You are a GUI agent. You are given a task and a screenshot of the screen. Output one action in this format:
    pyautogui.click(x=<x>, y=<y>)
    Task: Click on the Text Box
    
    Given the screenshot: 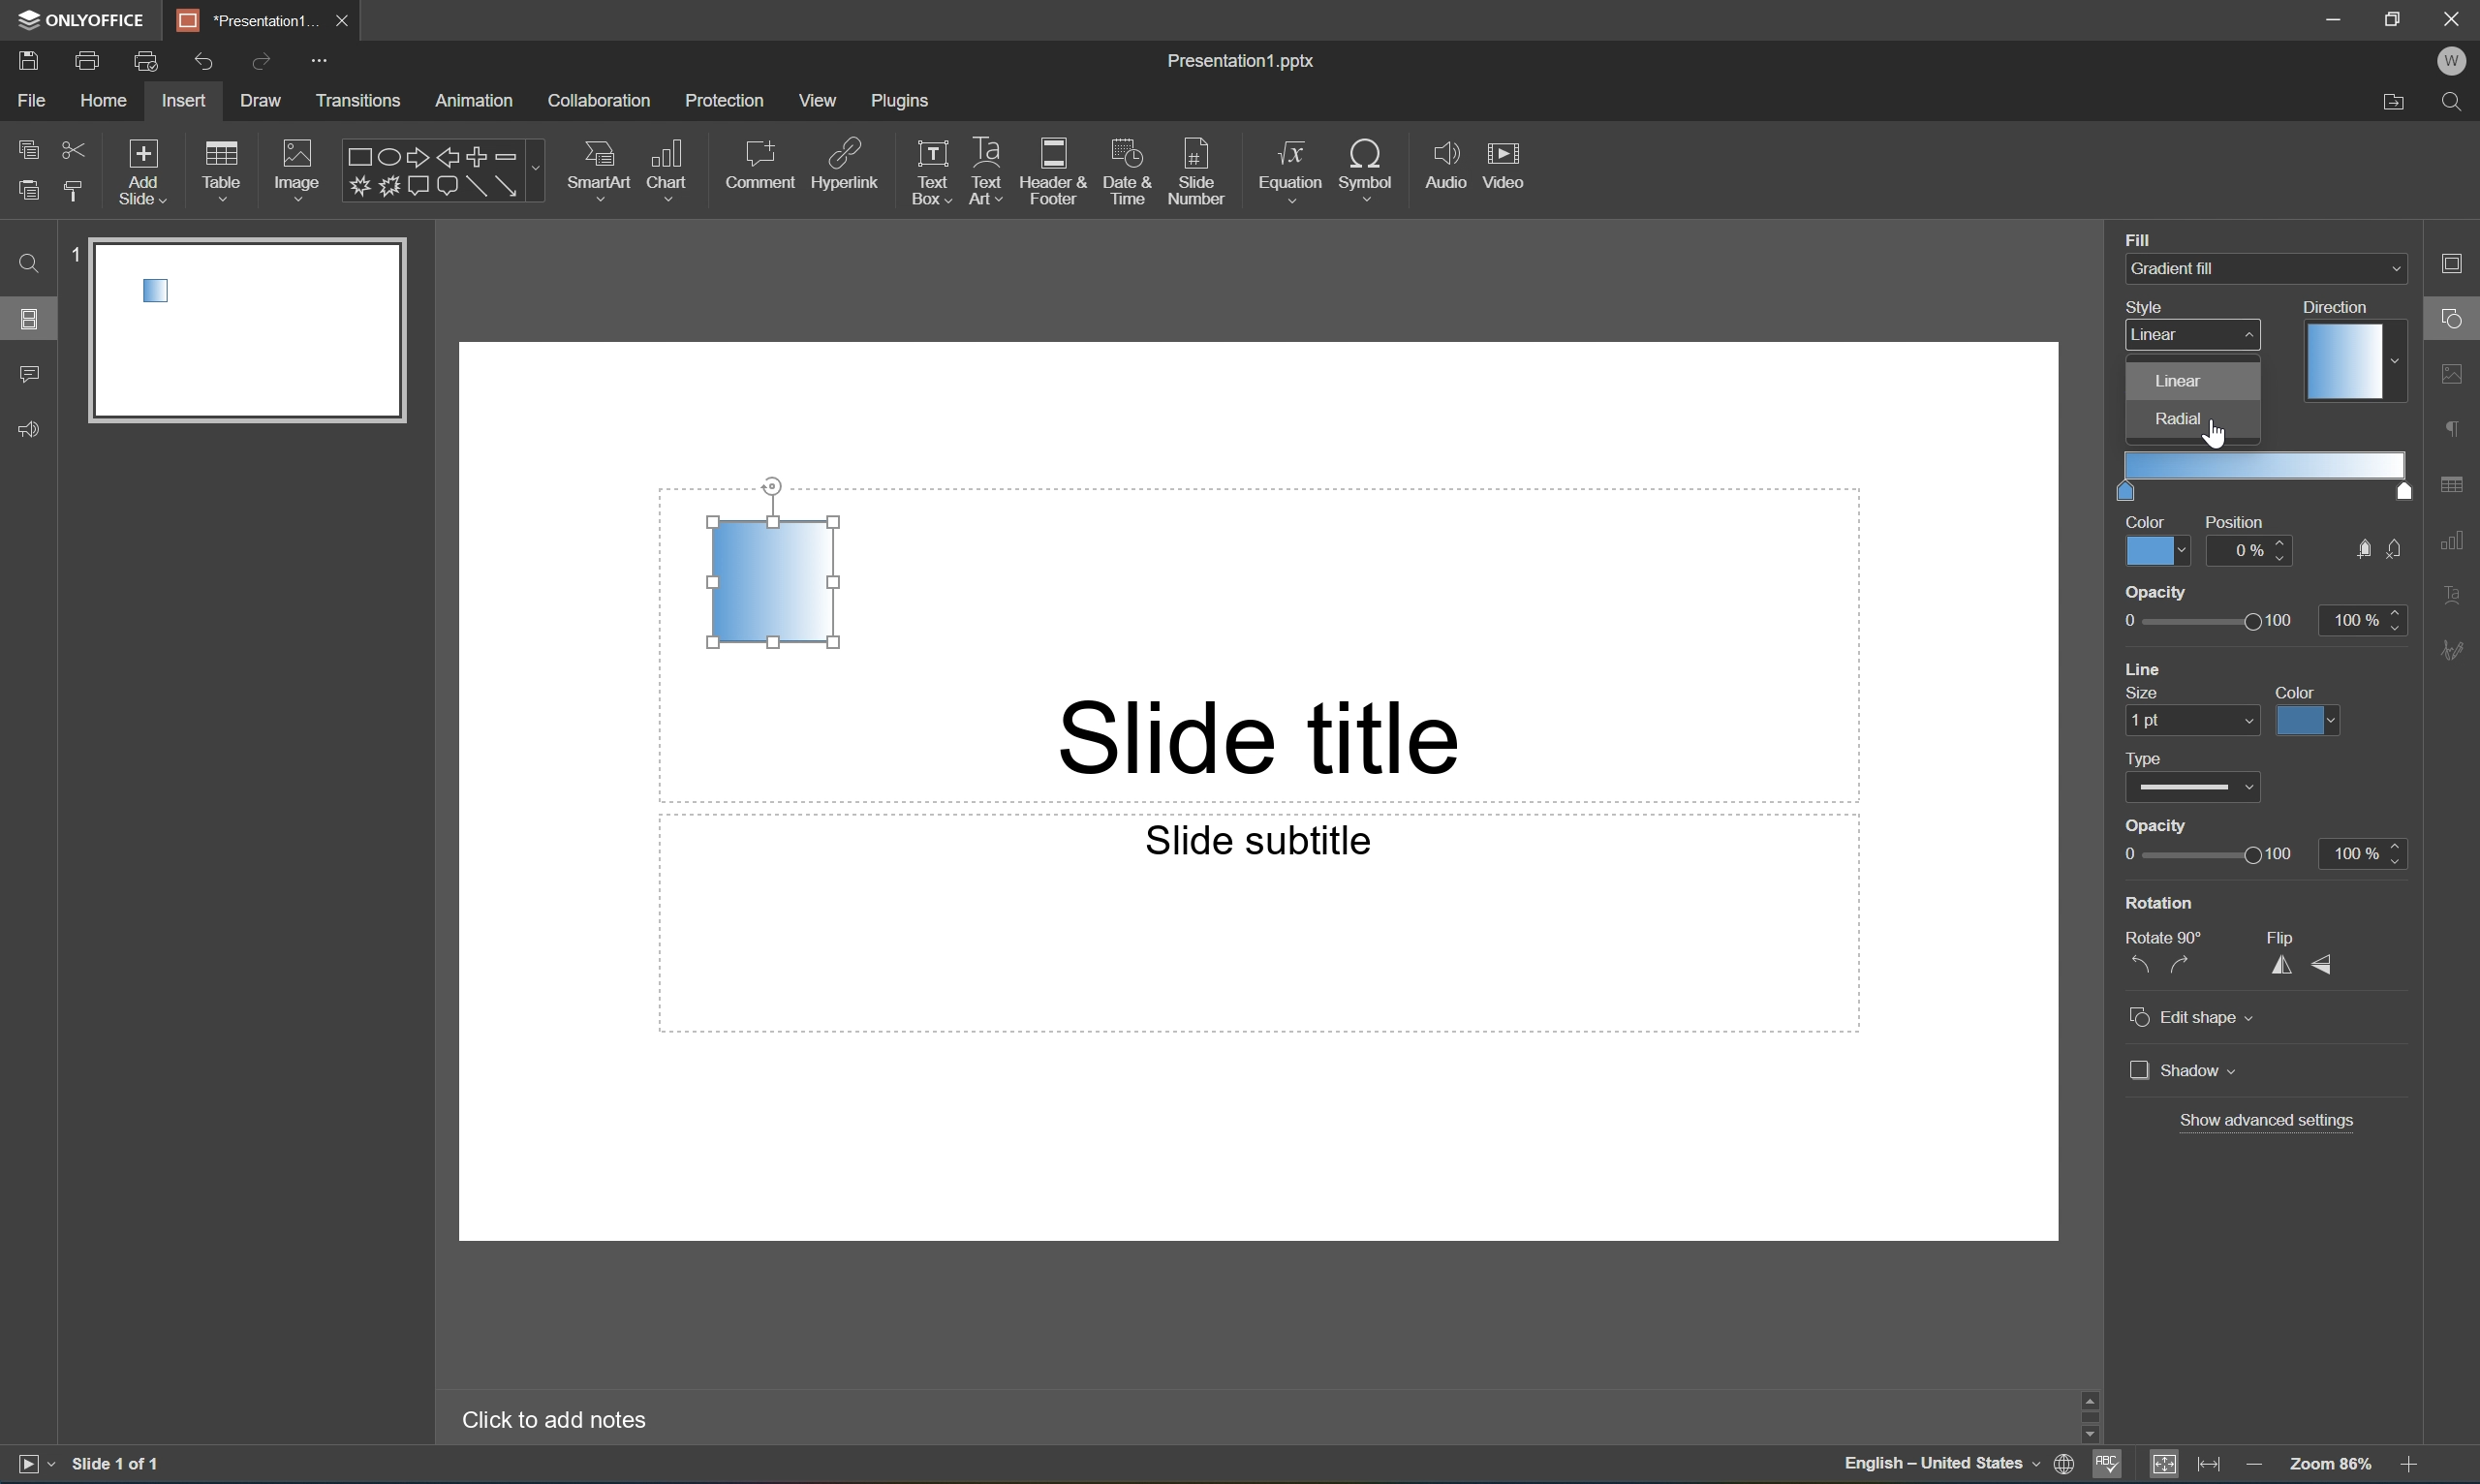 What is the action you would take?
    pyautogui.click(x=932, y=173)
    